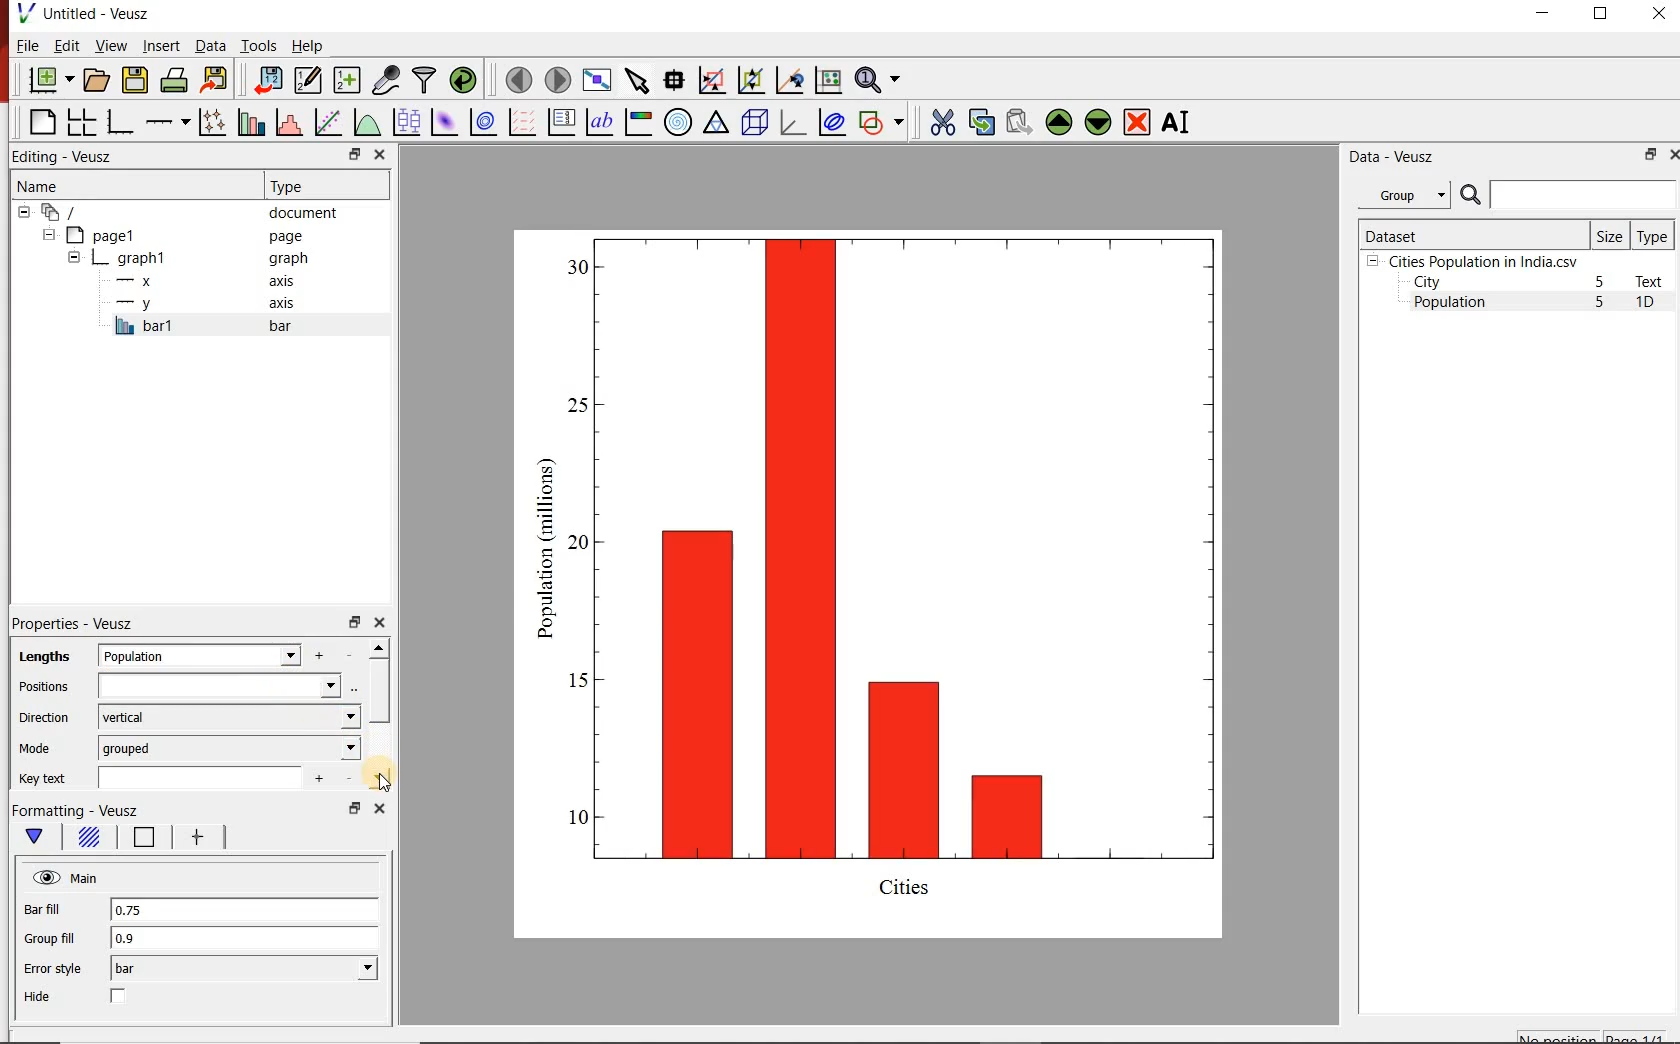  I want to click on plot a 2d dataset as an image, so click(442, 120).